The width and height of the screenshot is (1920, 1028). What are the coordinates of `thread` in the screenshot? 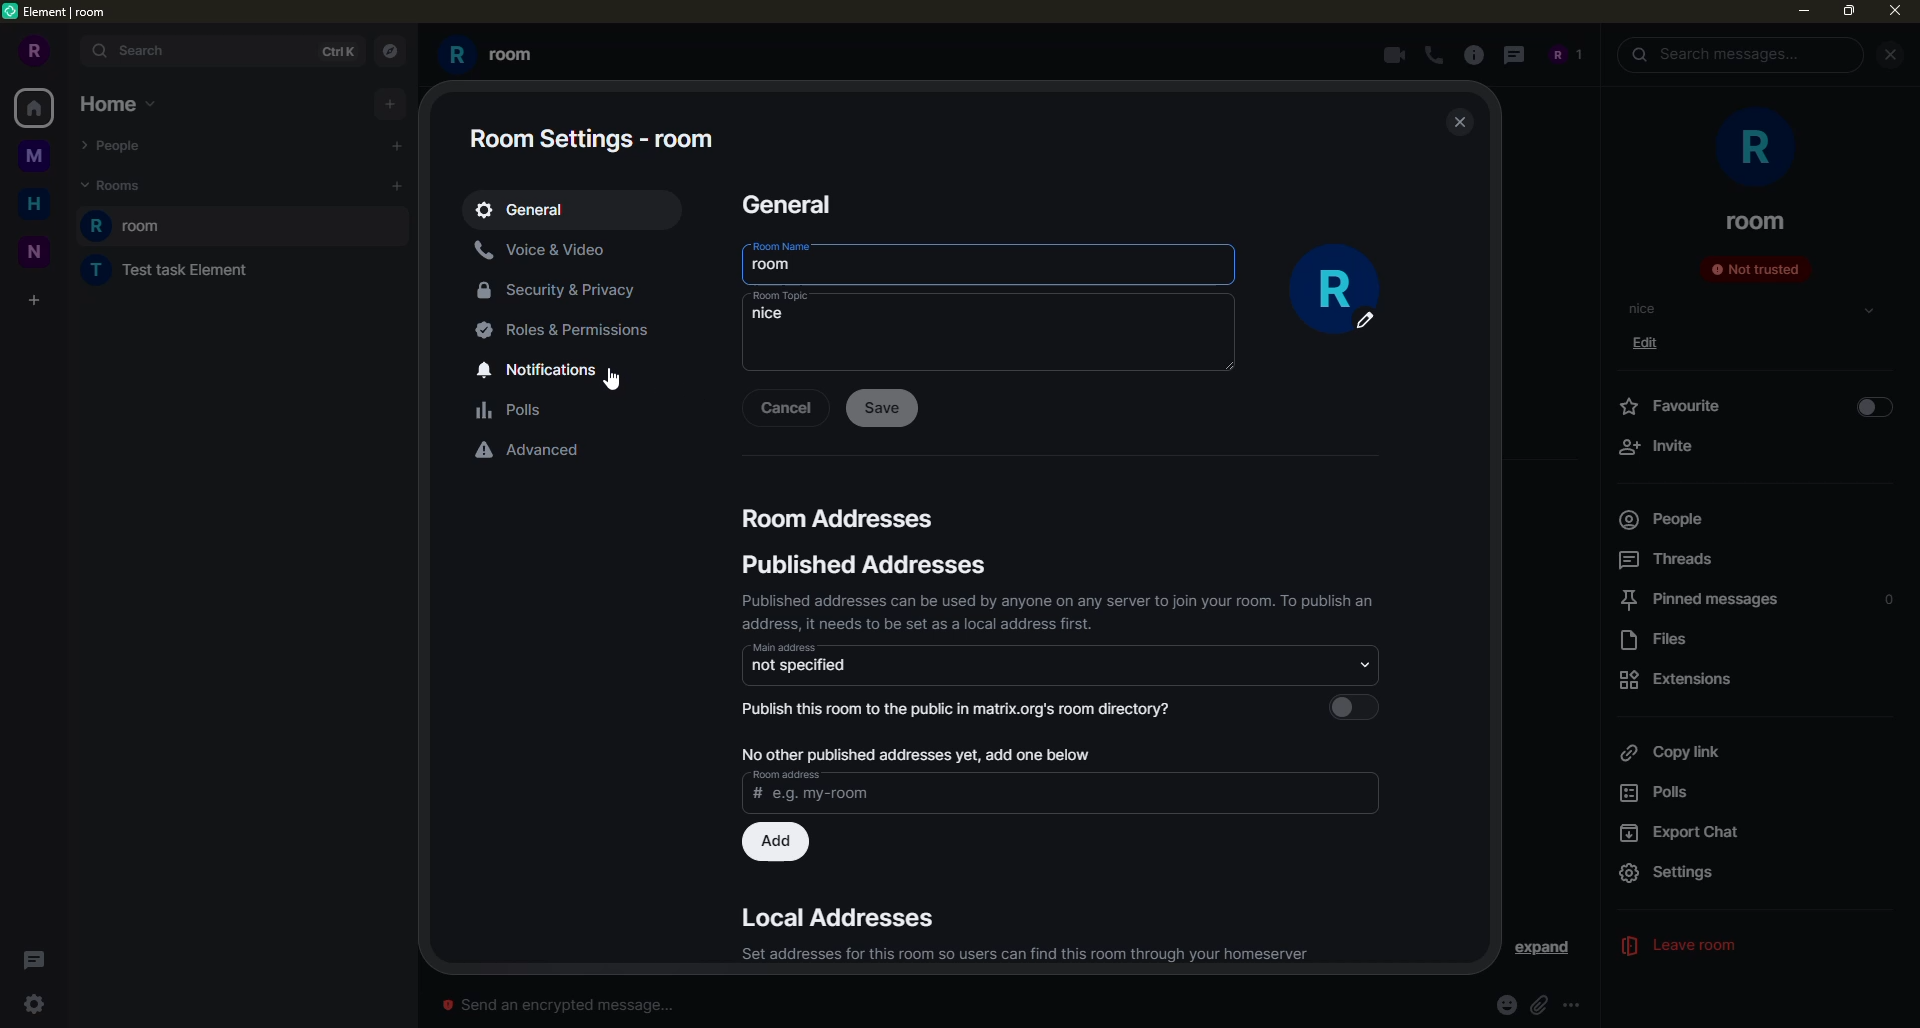 It's located at (1514, 55).